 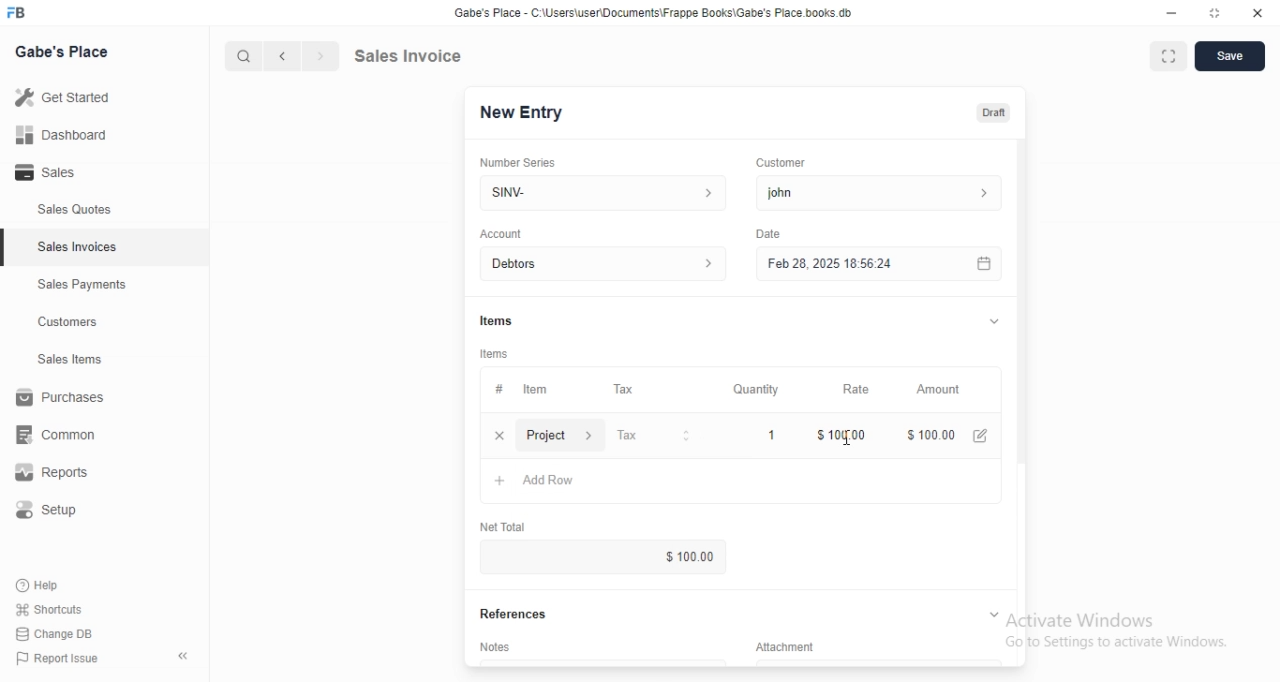 I want to click on close, so click(x=1257, y=14).